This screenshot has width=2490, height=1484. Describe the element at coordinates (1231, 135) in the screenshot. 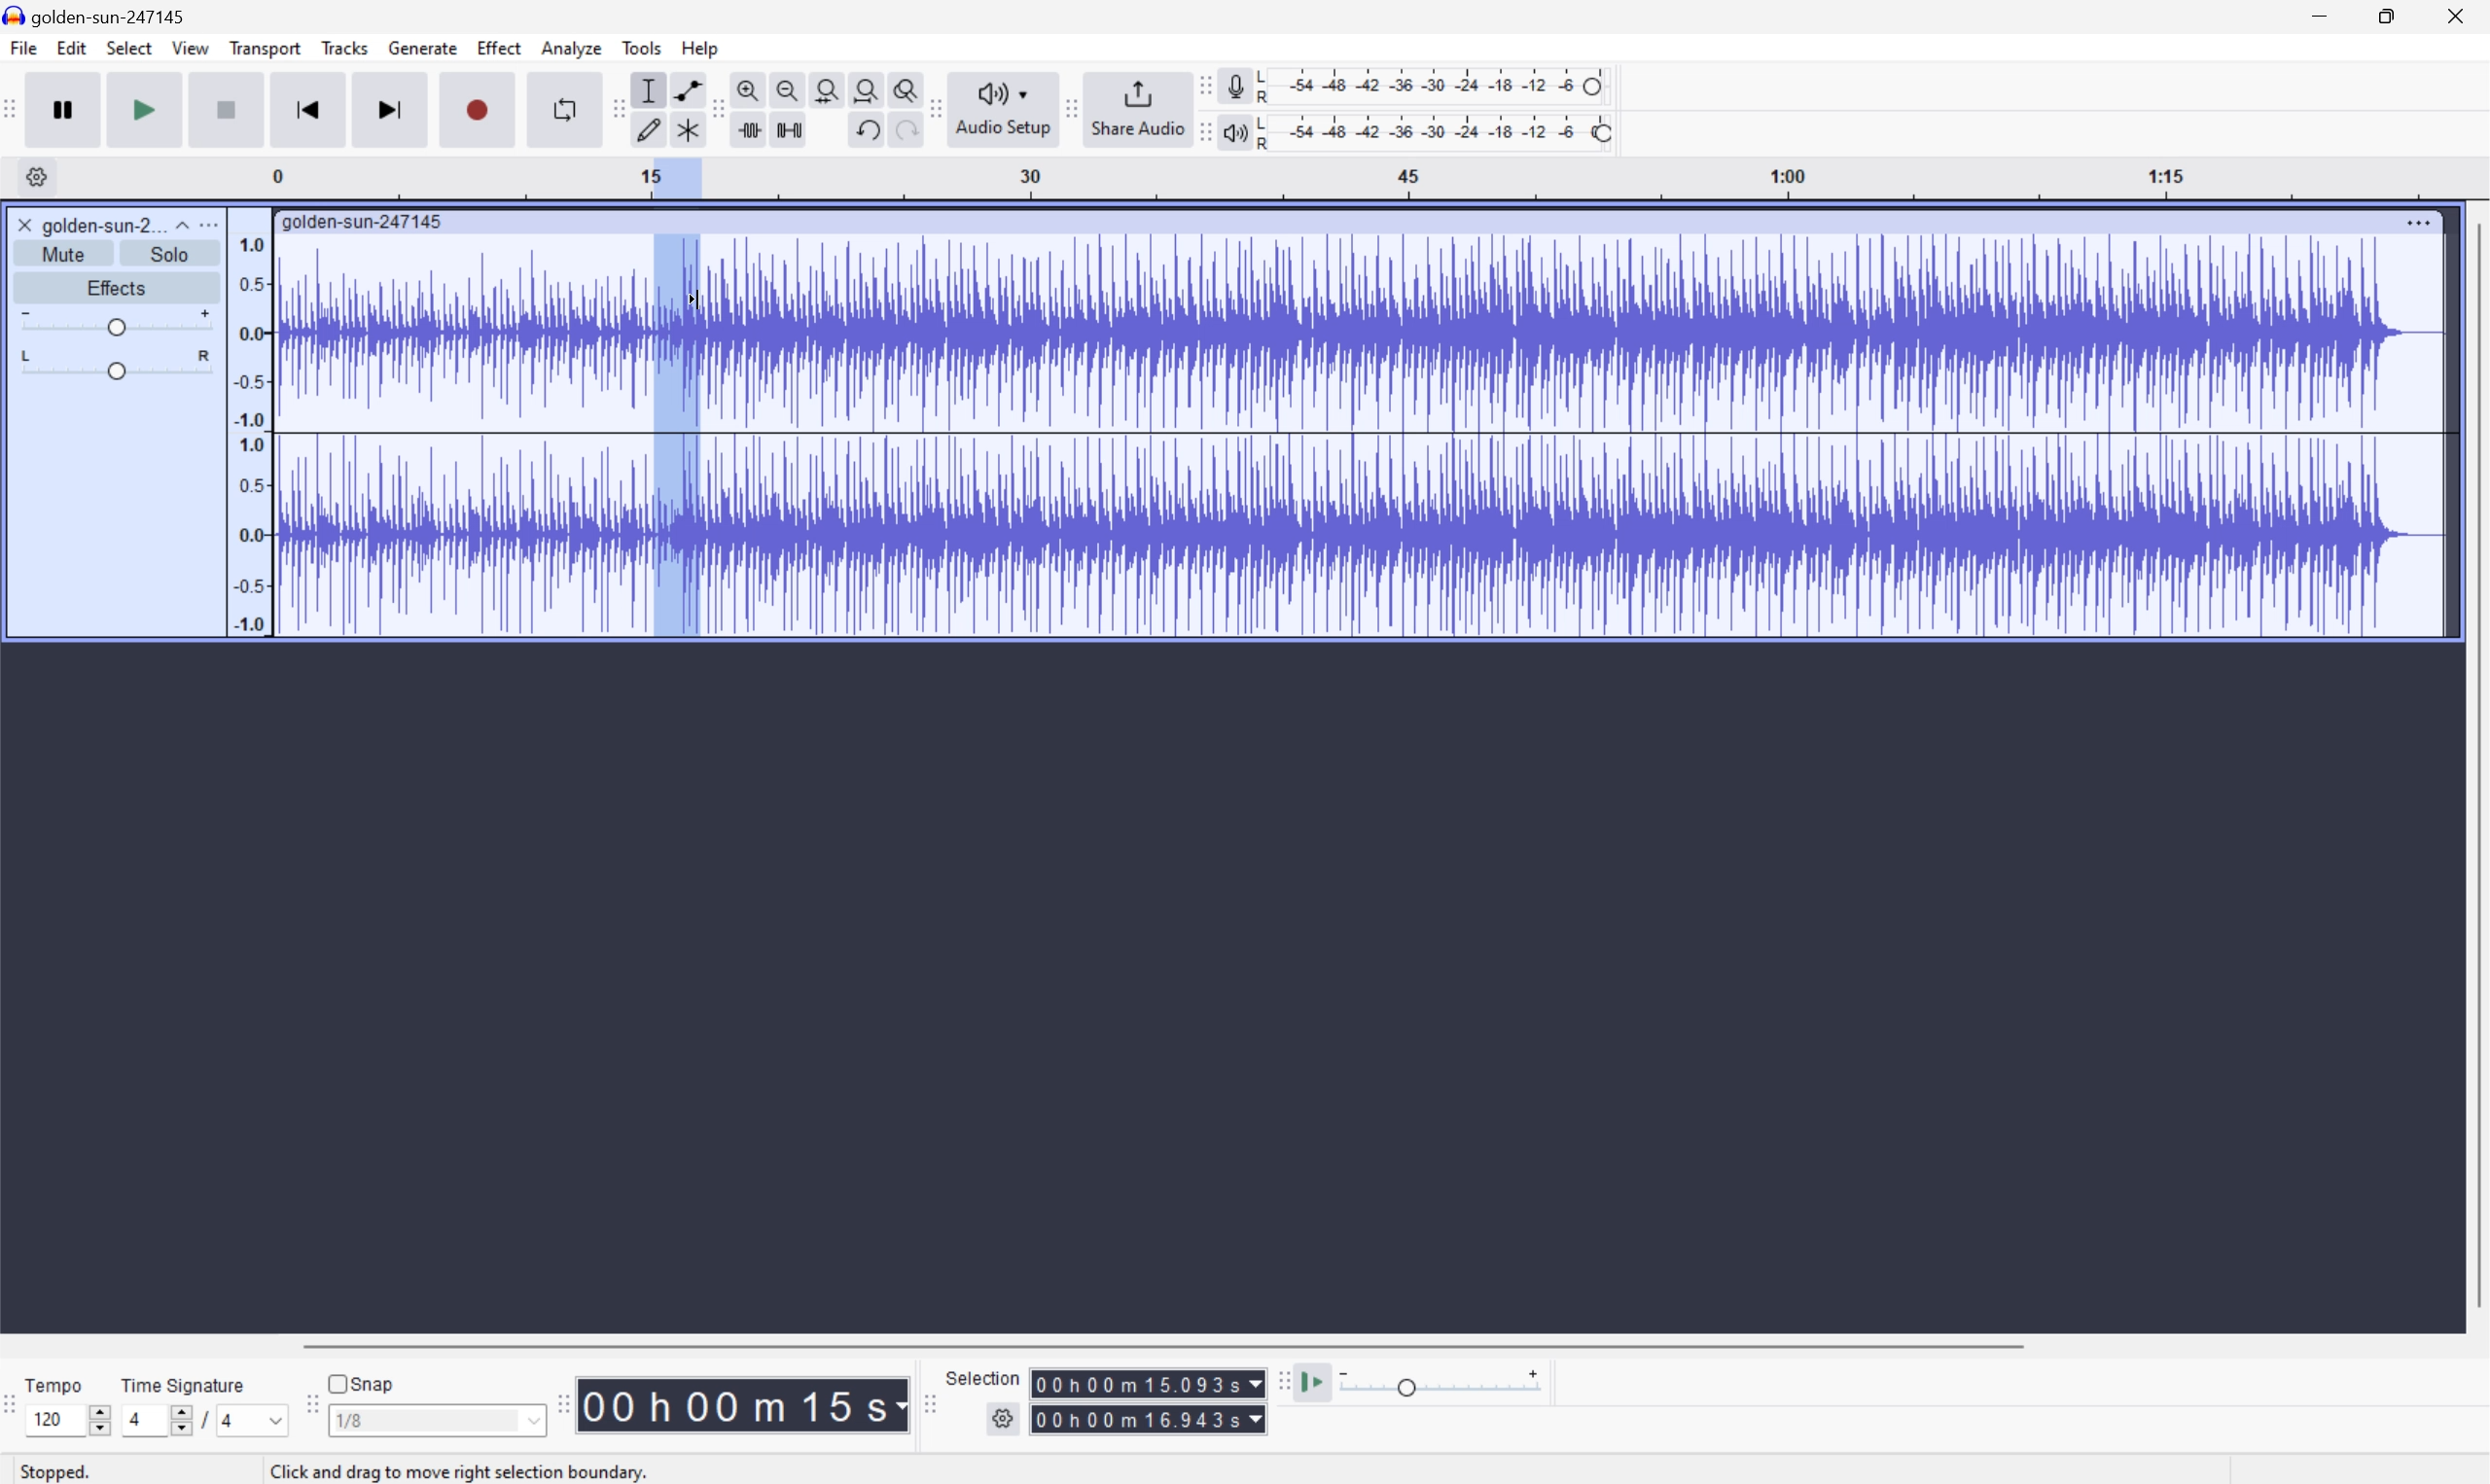

I see `Playback meter` at that location.